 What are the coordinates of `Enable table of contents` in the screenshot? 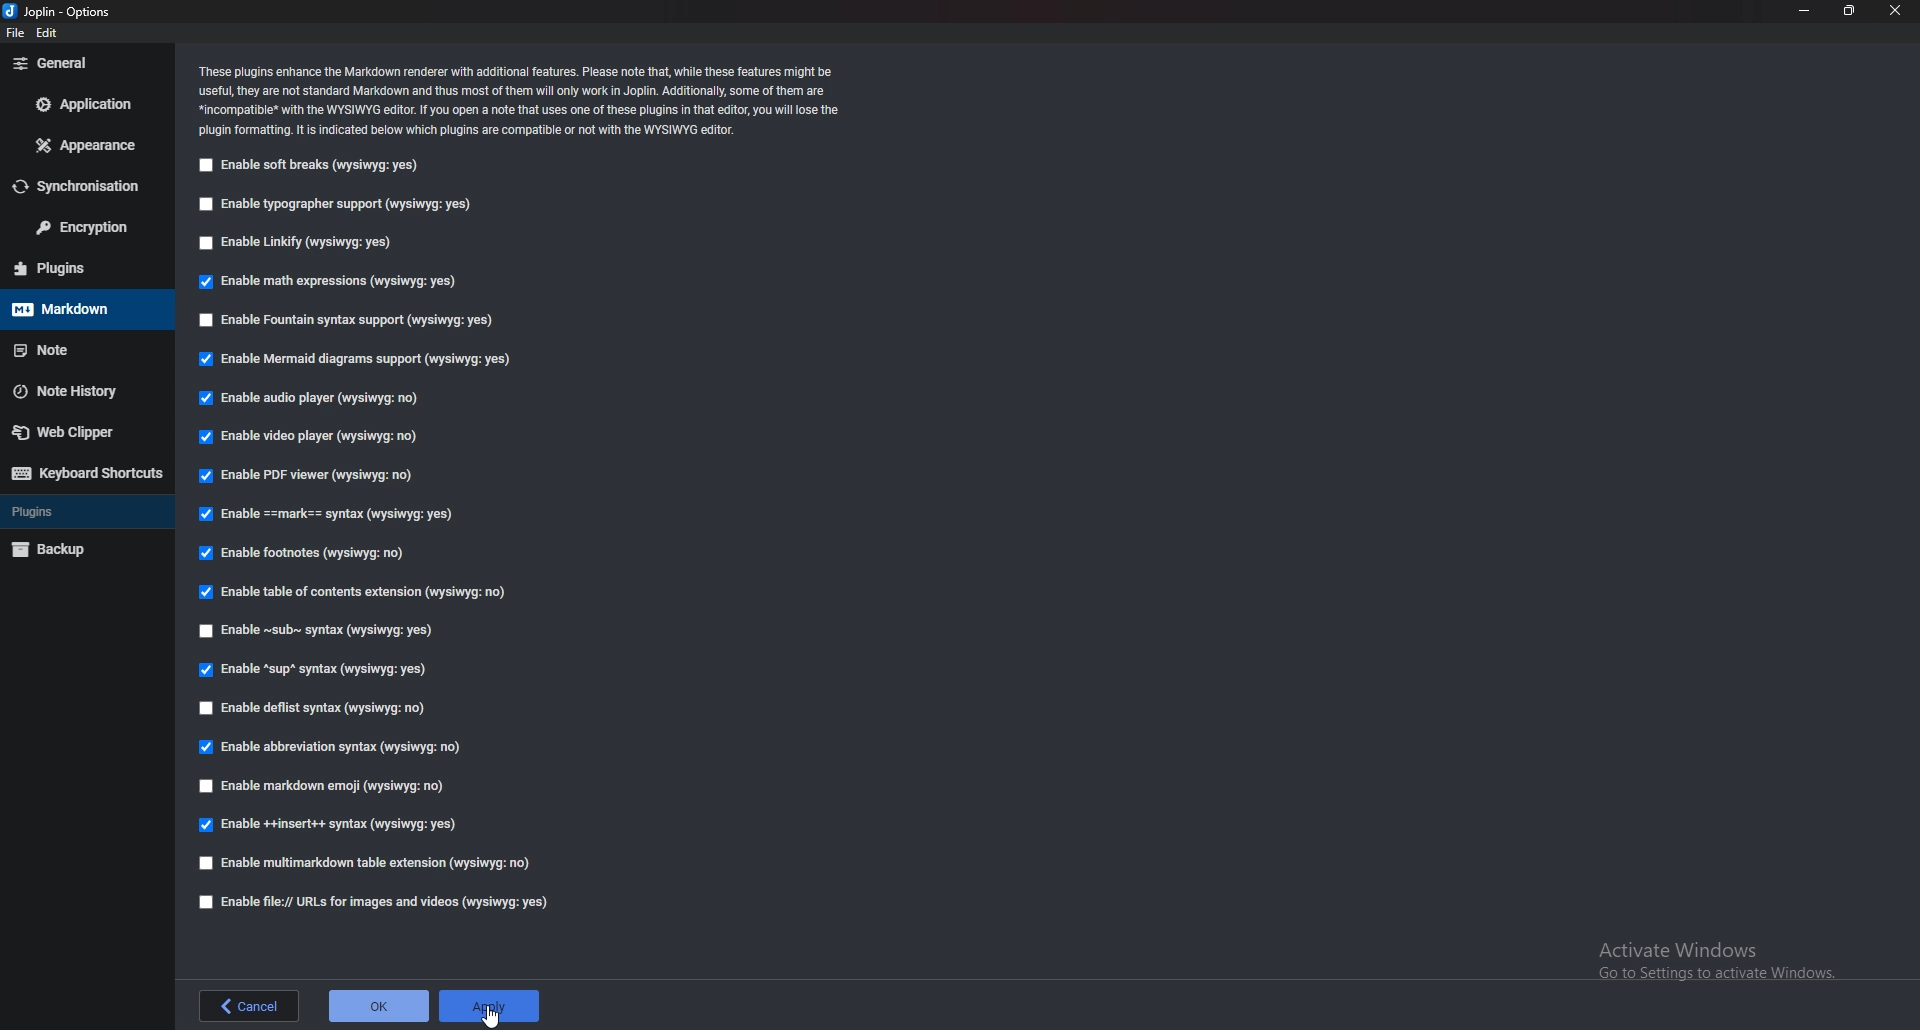 It's located at (351, 591).